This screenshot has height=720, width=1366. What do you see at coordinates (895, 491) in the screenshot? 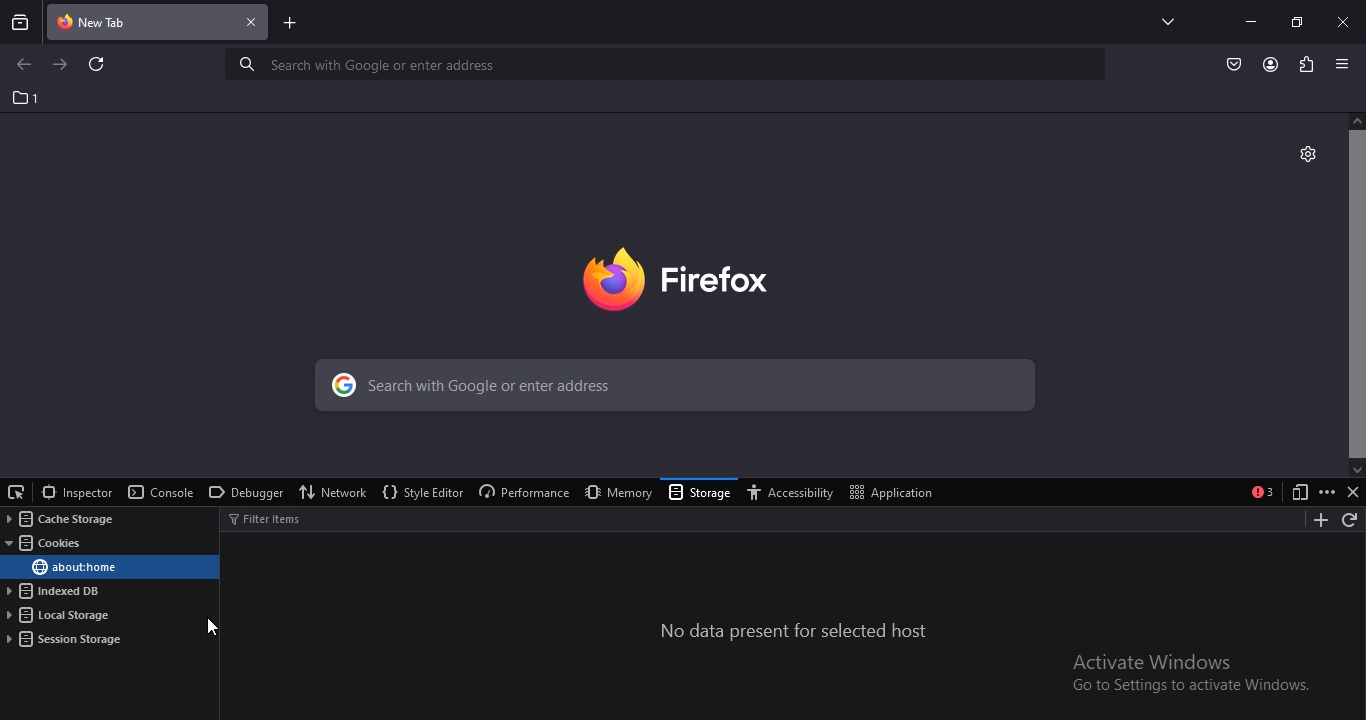
I see `application` at bounding box center [895, 491].